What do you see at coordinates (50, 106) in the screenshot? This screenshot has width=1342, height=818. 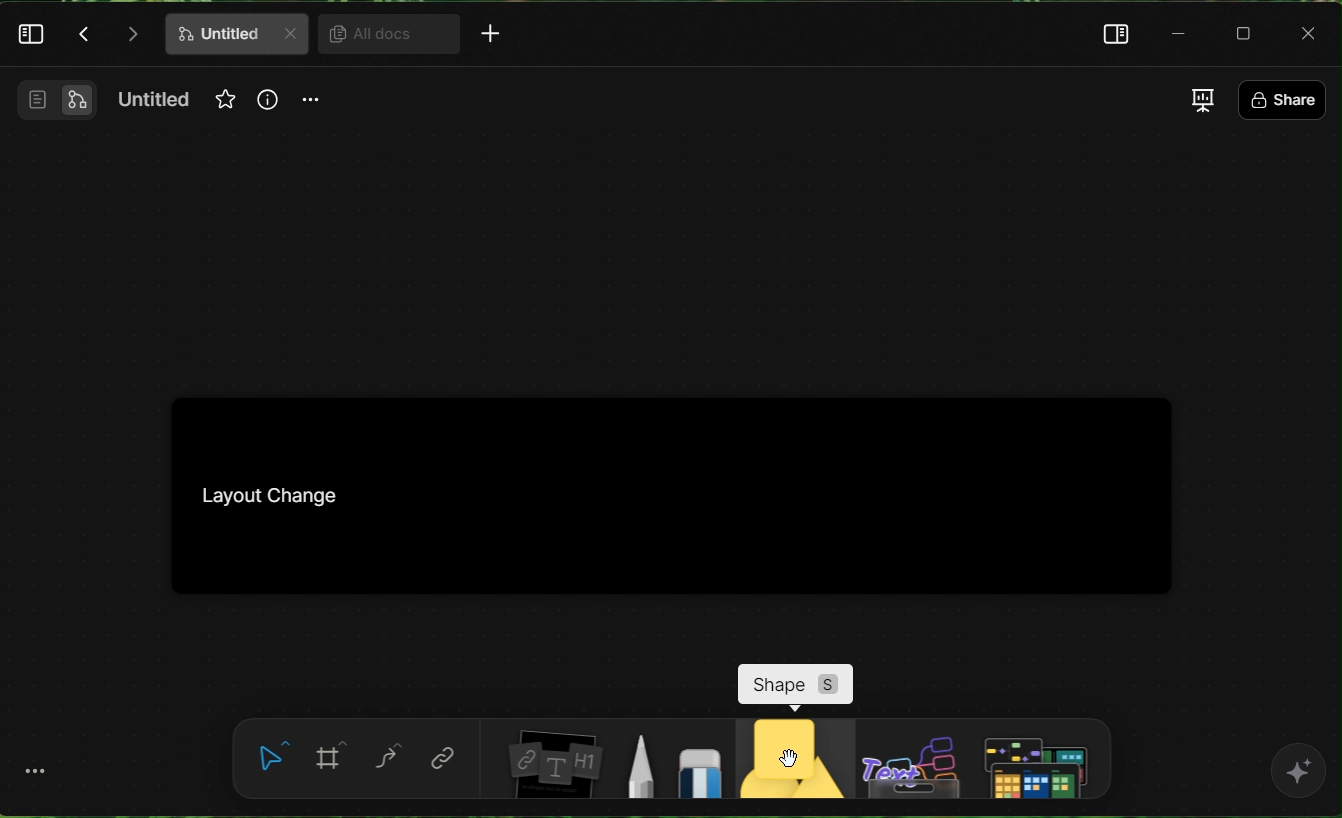 I see `Switch` at bounding box center [50, 106].